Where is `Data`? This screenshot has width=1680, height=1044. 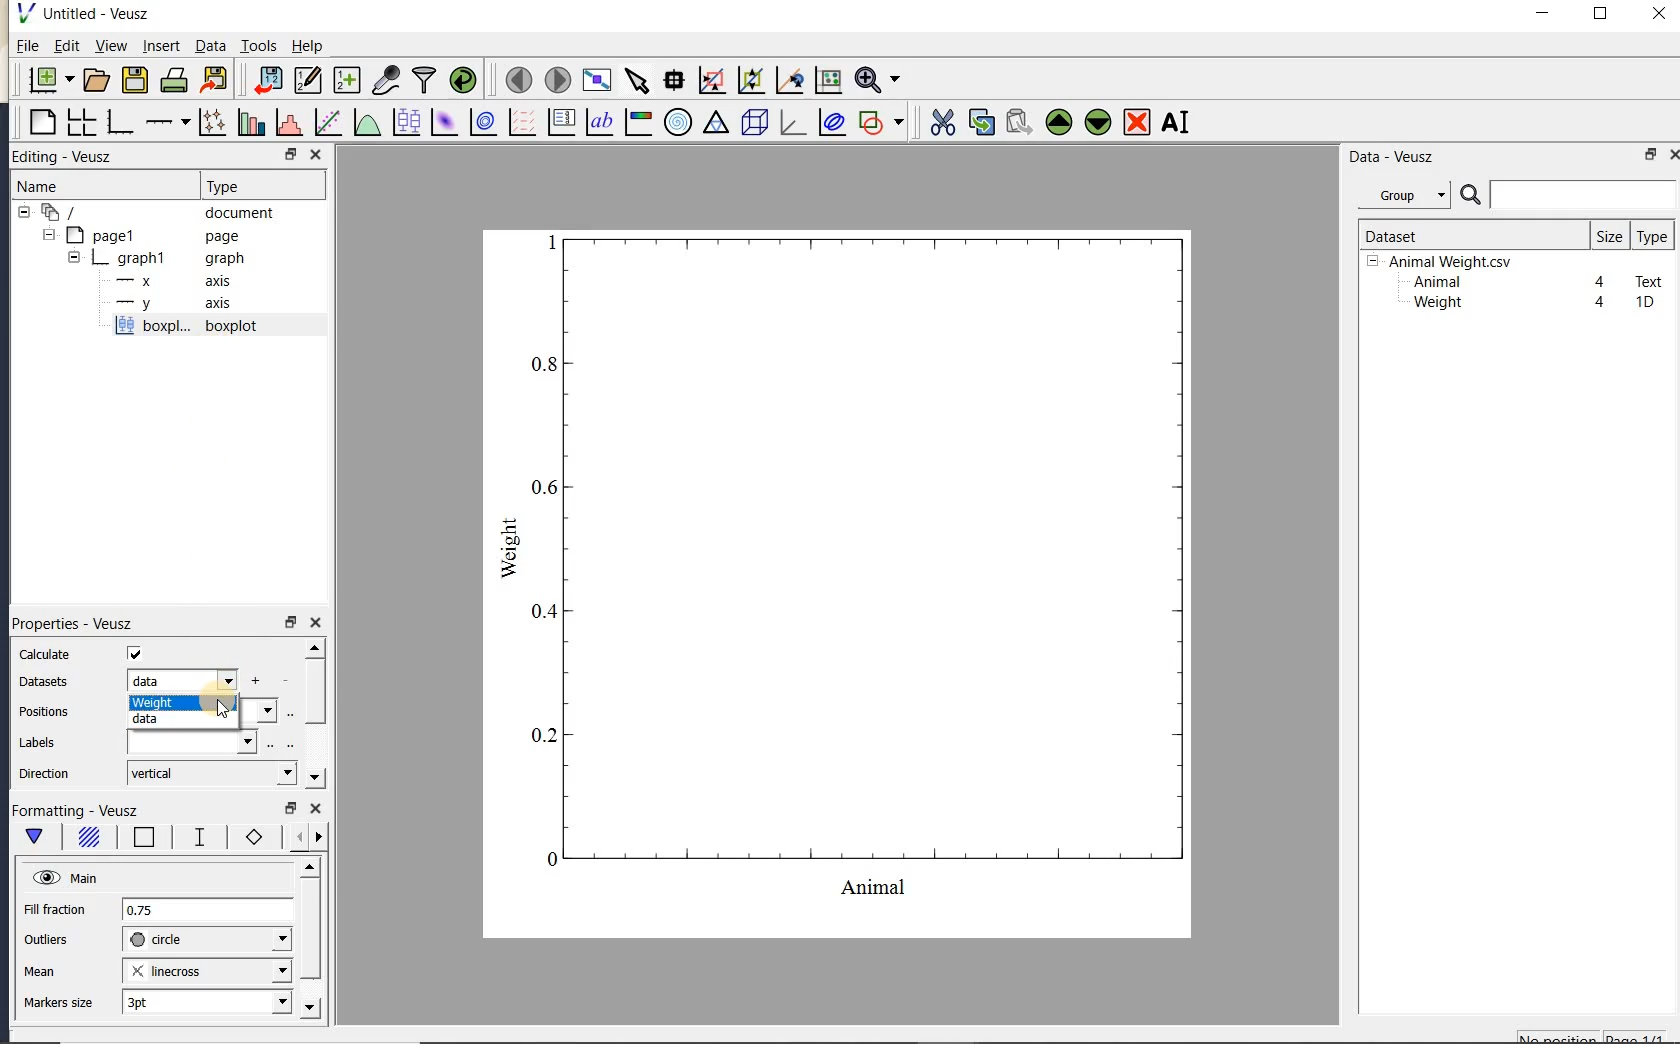
Data is located at coordinates (210, 45).